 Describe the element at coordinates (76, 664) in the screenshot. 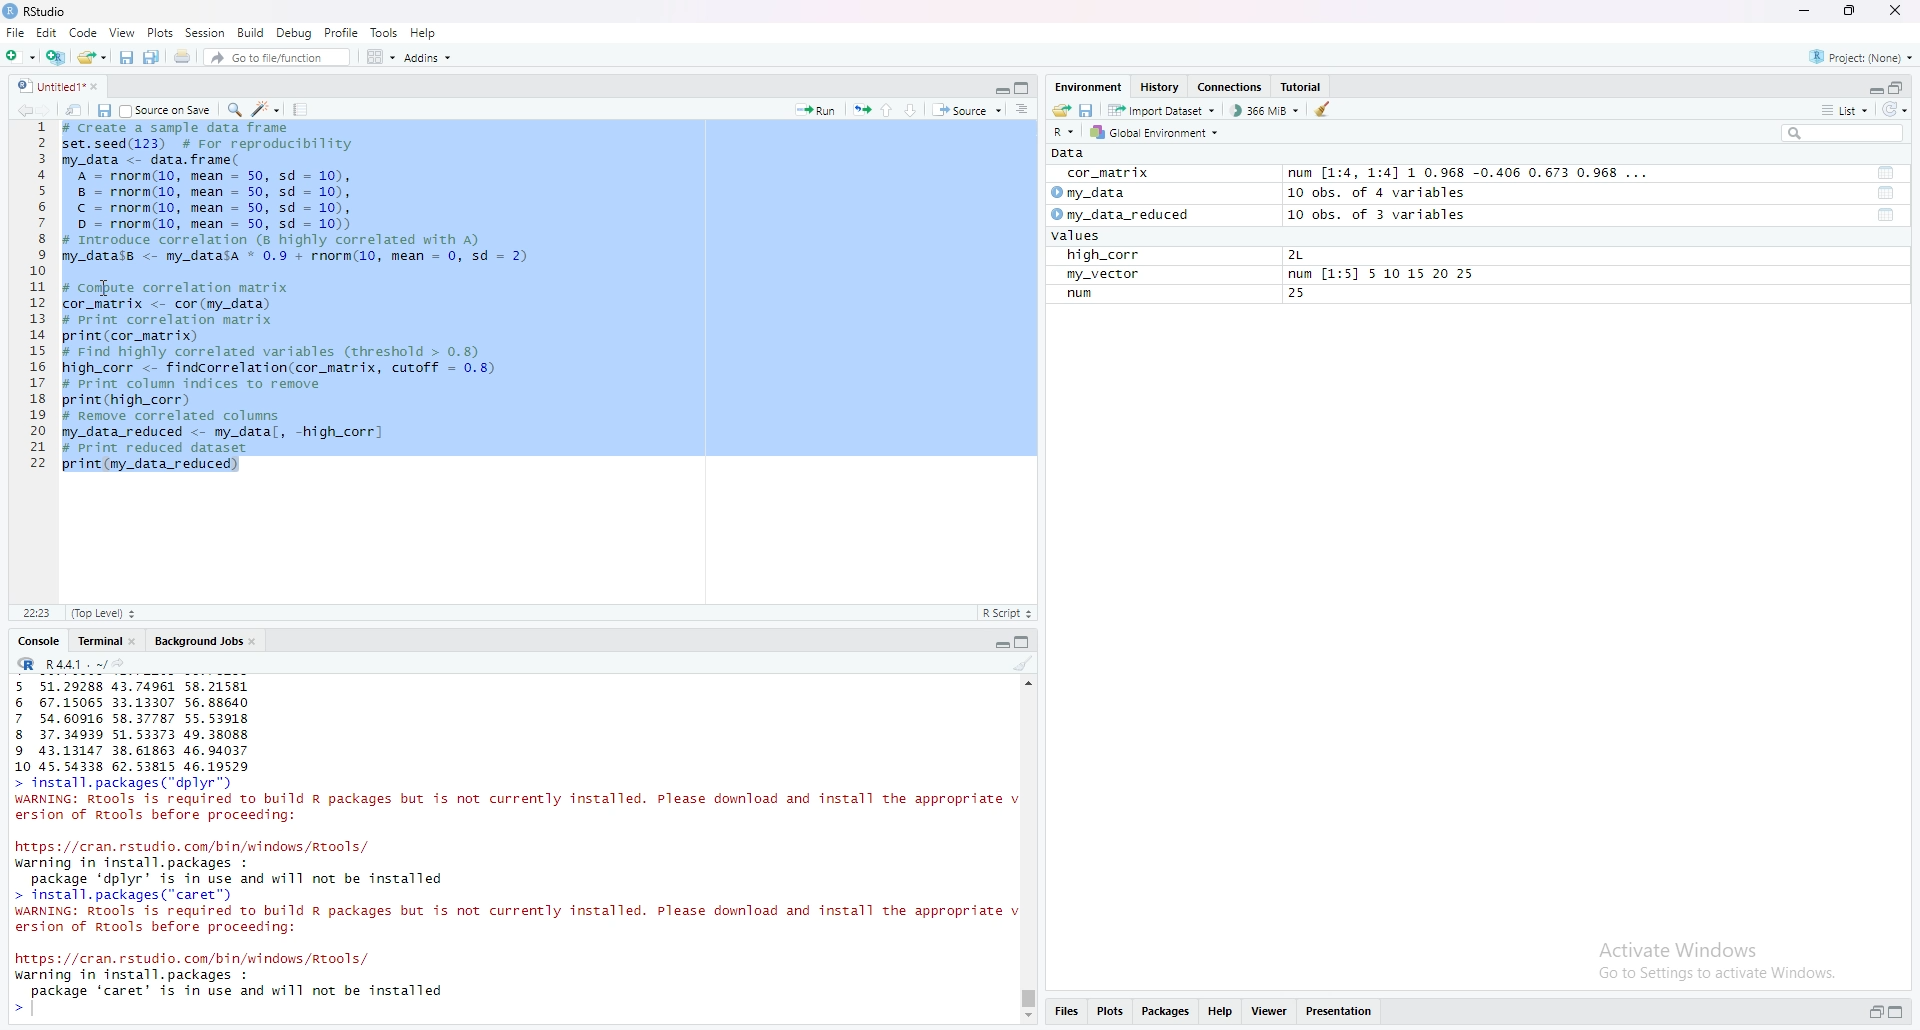

I see `R 4.4.1 ~/` at that location.